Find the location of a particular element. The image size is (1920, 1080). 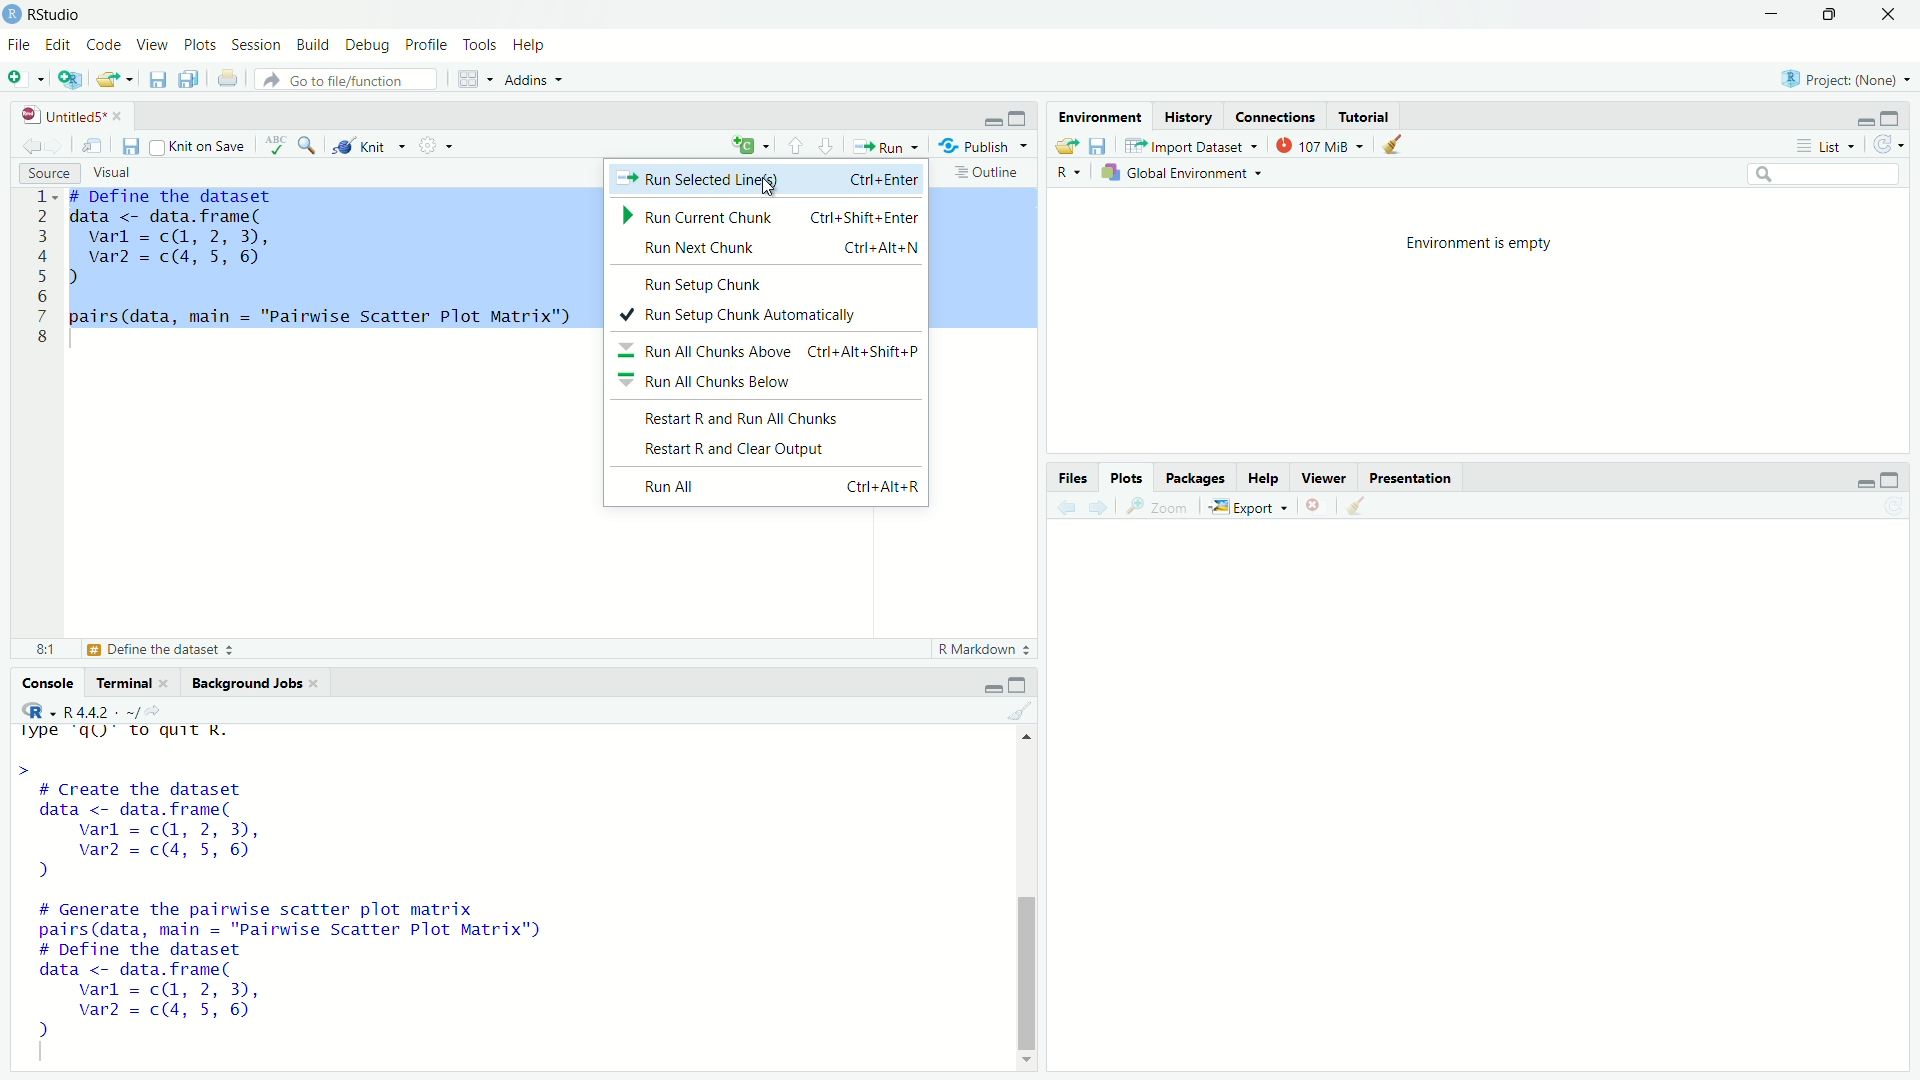

Help is located at coordinates (1264, 477).